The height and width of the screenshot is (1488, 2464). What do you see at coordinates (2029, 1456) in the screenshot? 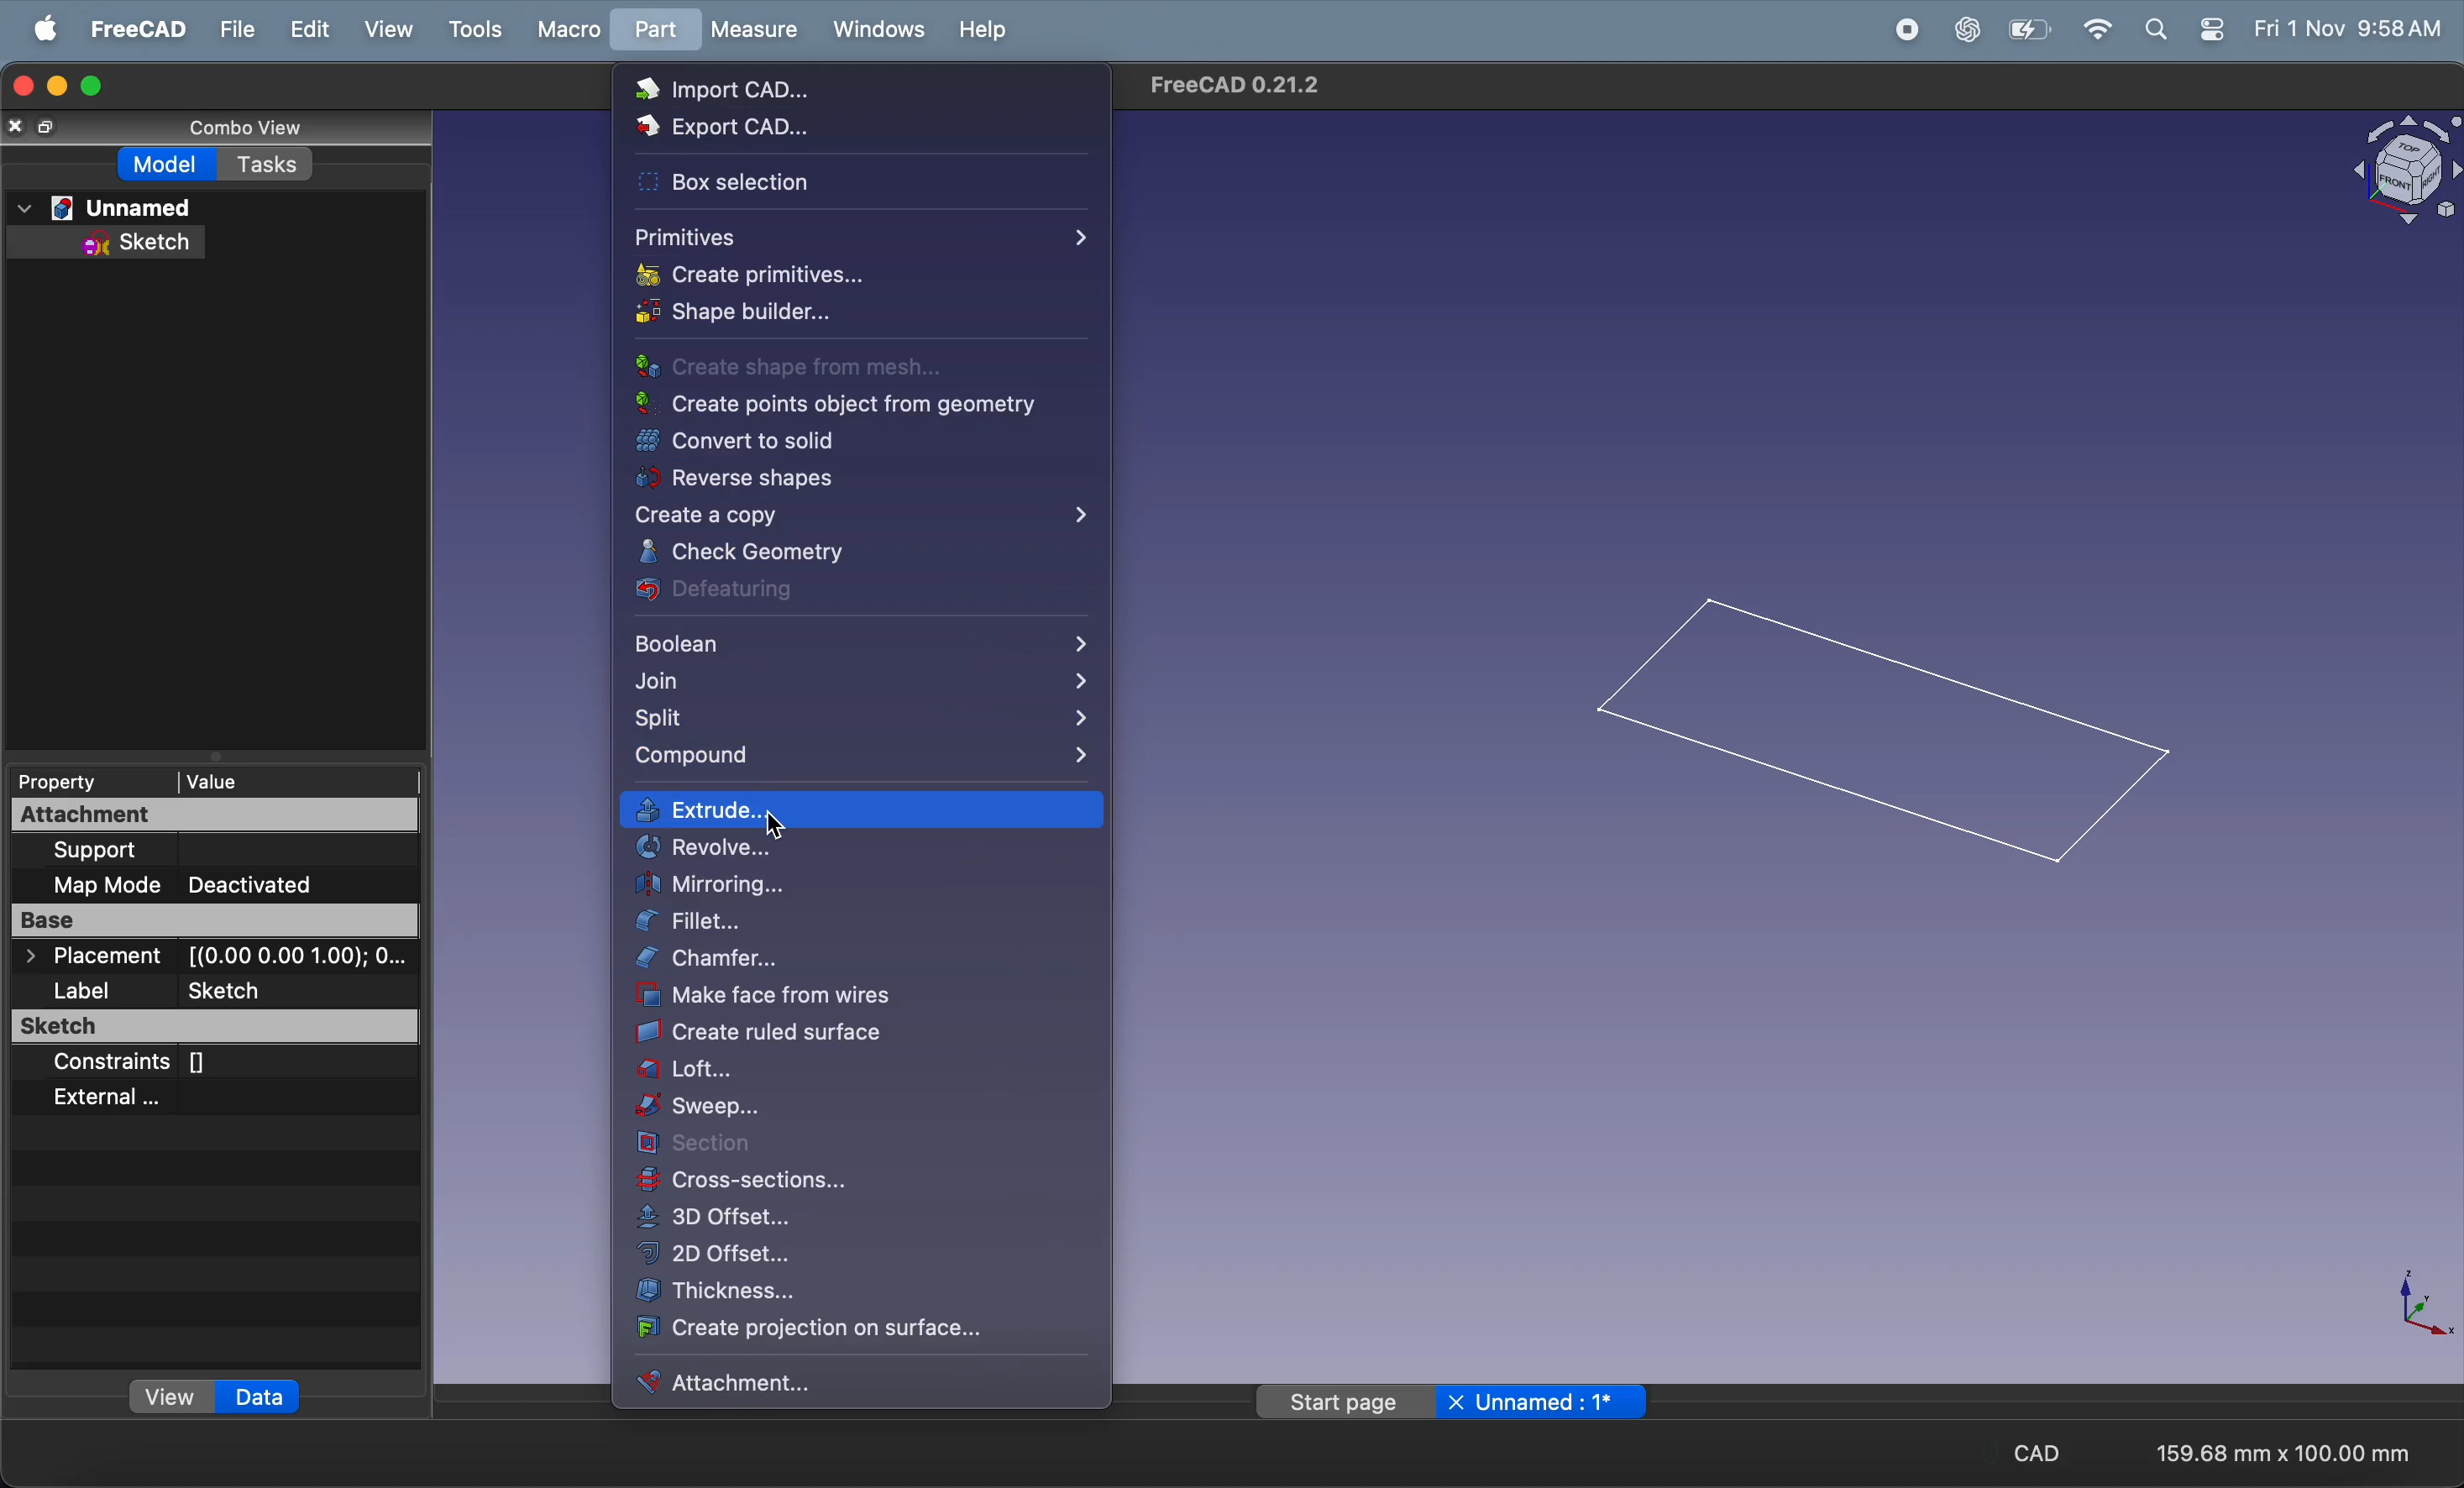
I see `cad` at bounding box center [2029, 1456].